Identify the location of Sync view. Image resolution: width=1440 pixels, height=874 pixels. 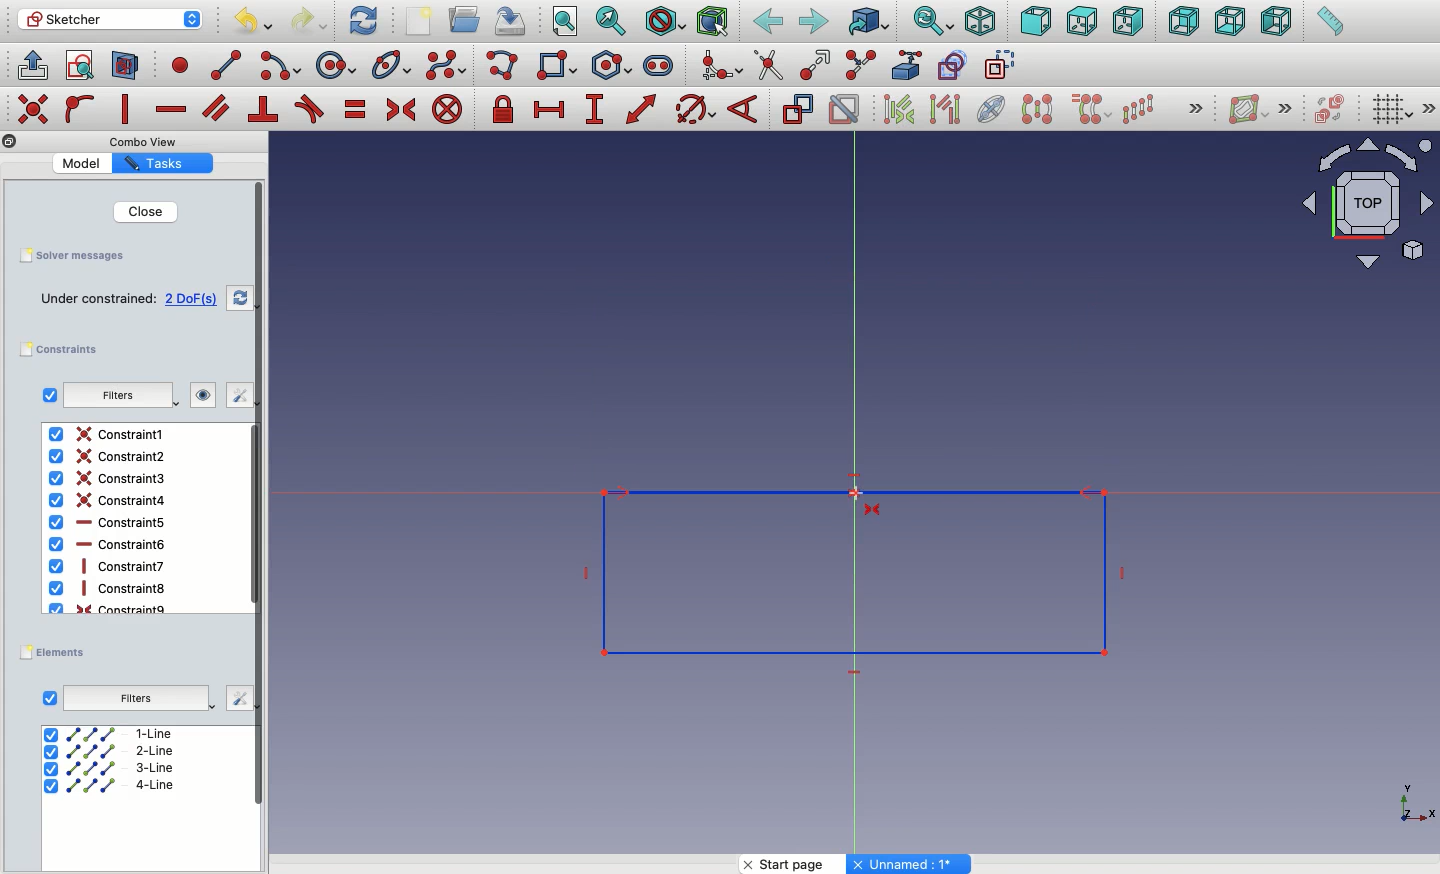
(932, 22).